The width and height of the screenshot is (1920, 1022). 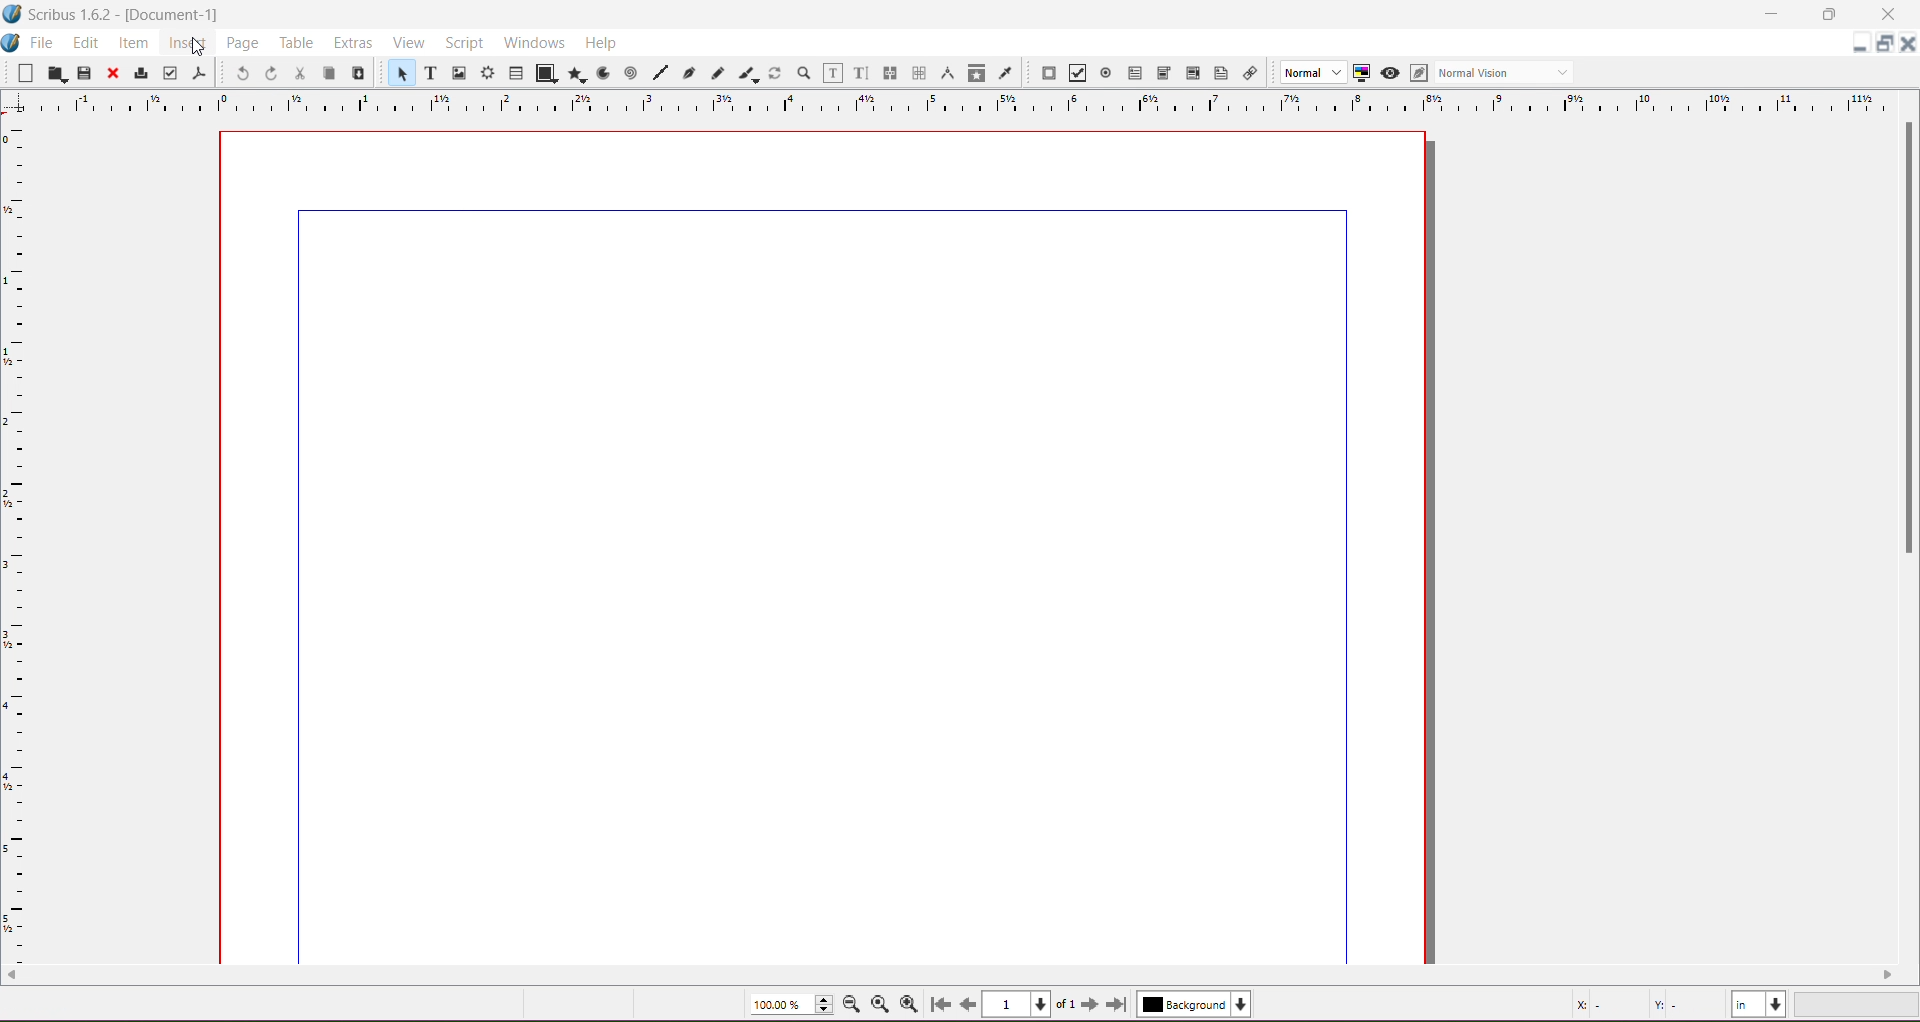 I want to click on Spiral, so click(x=629, y=74).